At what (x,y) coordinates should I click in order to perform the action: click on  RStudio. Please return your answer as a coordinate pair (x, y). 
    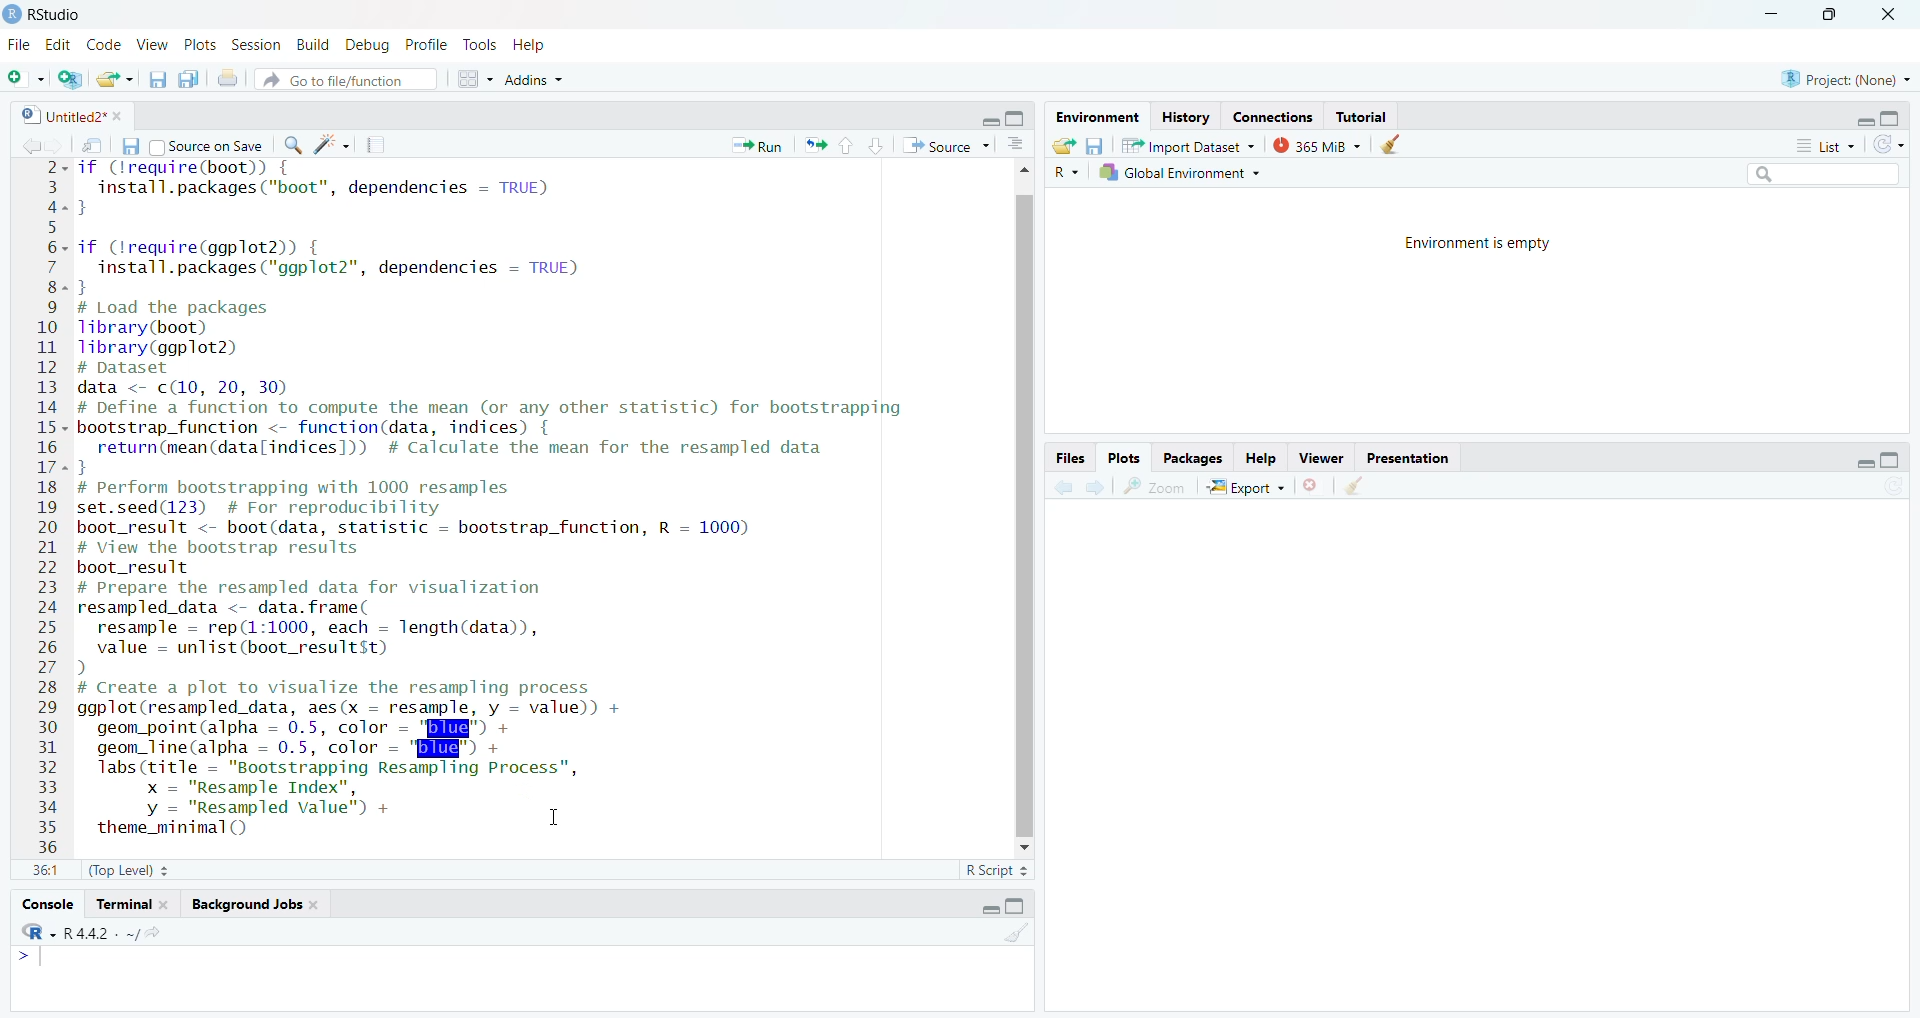
    Looking at the image, I should click on (55, 12).